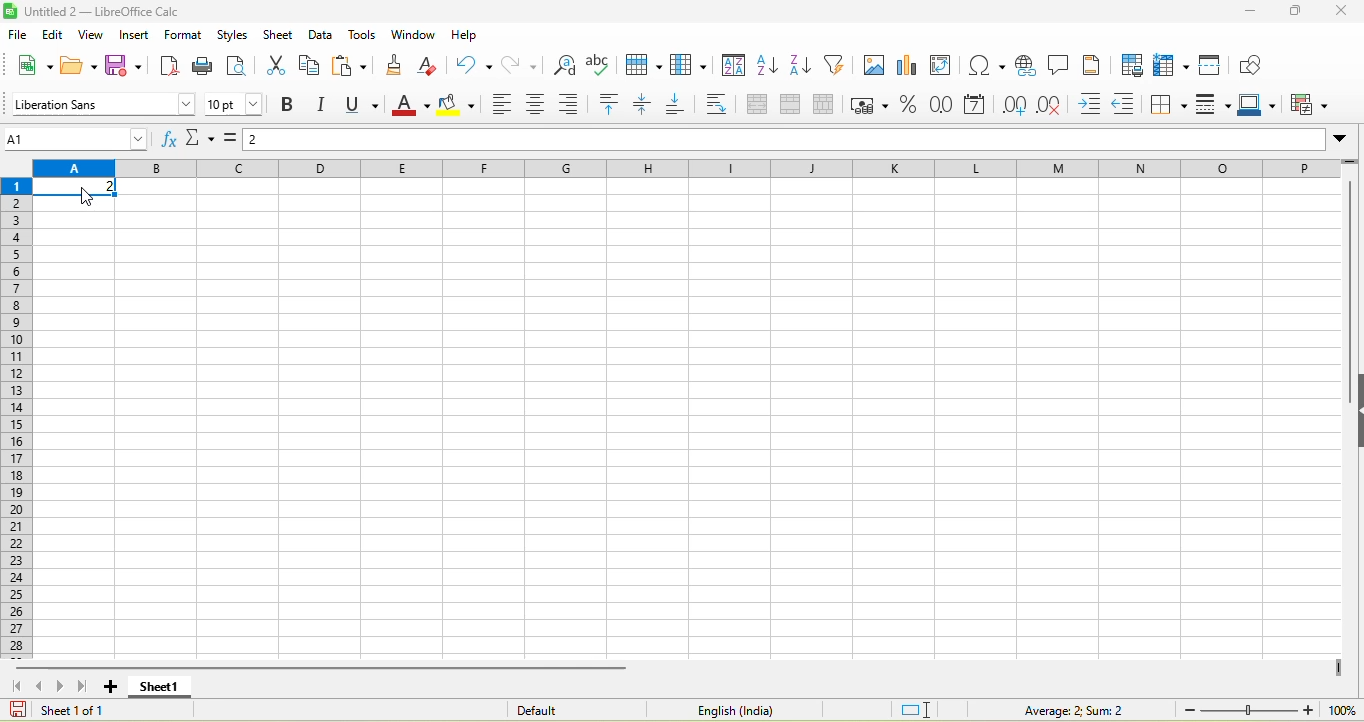 Image resolution: width=1364 pixels, height=722 pixels. I want to click on zoom, so click(1246, 709).